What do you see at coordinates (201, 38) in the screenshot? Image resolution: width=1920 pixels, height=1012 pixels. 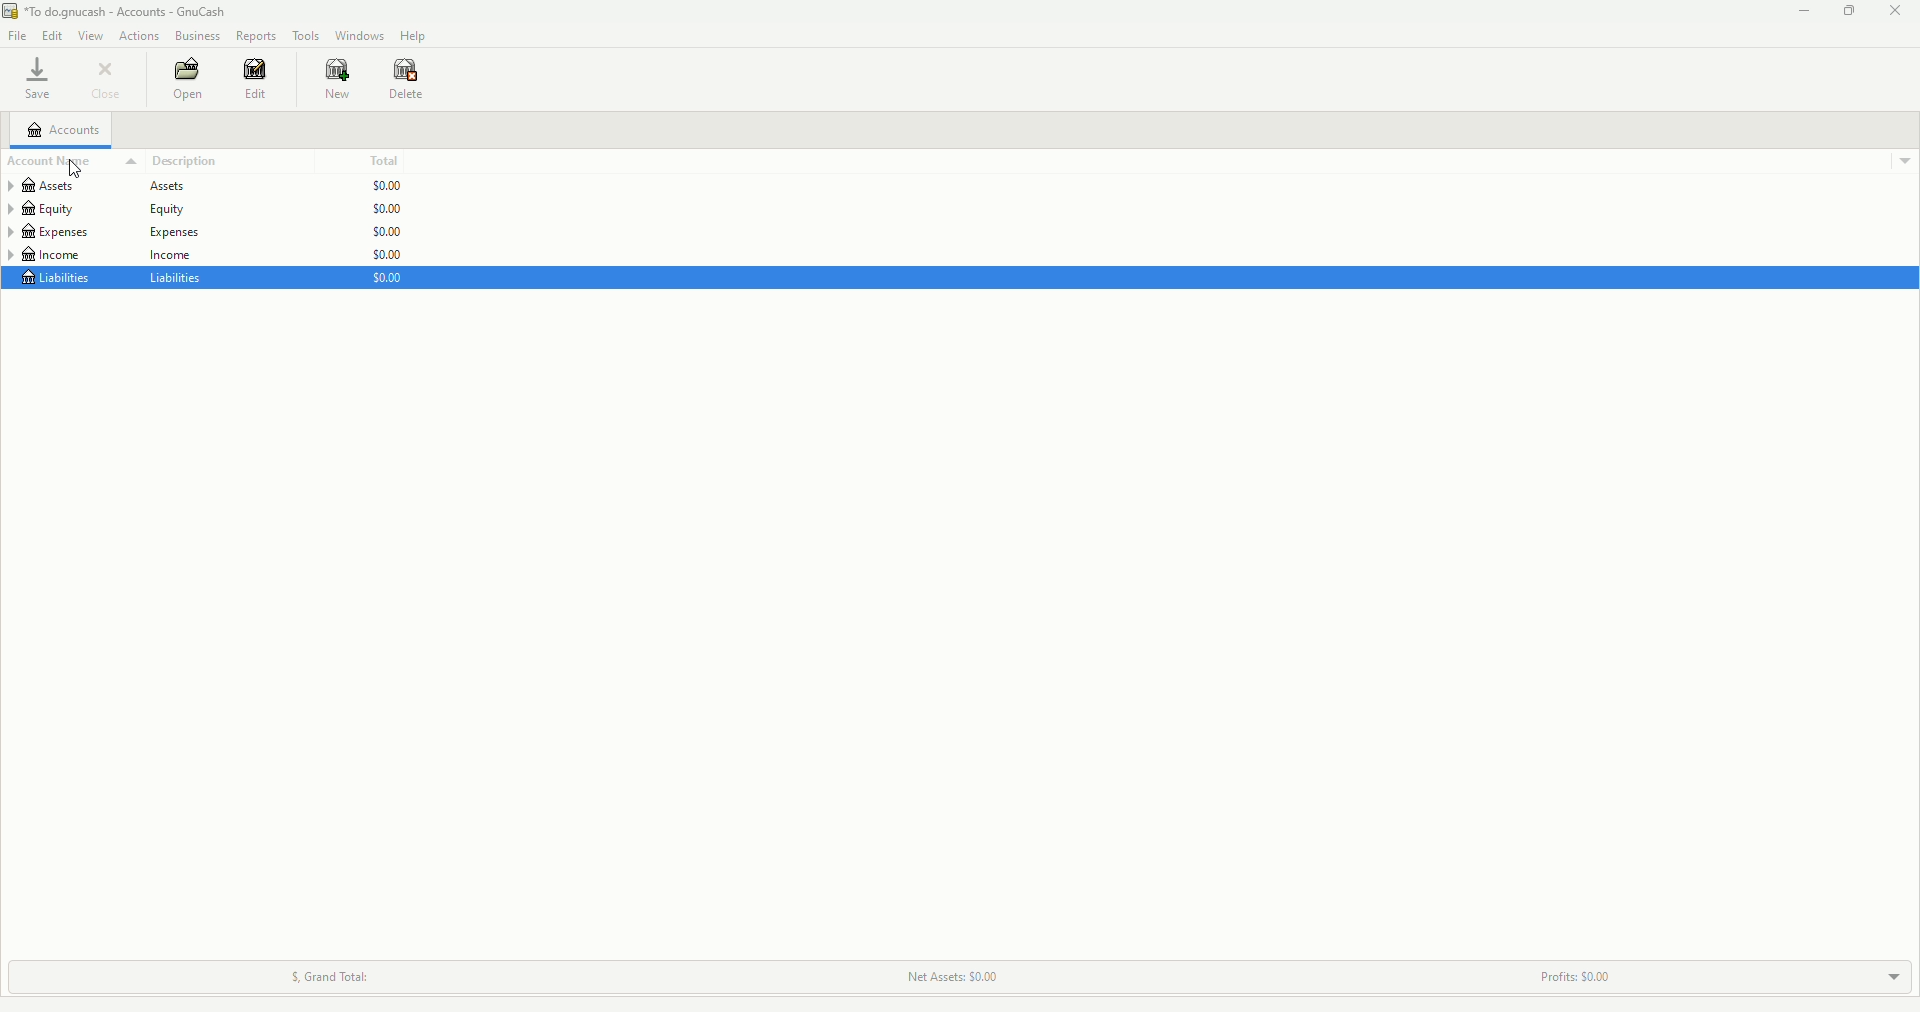 I see `Business` at bounding box center [201, 38].